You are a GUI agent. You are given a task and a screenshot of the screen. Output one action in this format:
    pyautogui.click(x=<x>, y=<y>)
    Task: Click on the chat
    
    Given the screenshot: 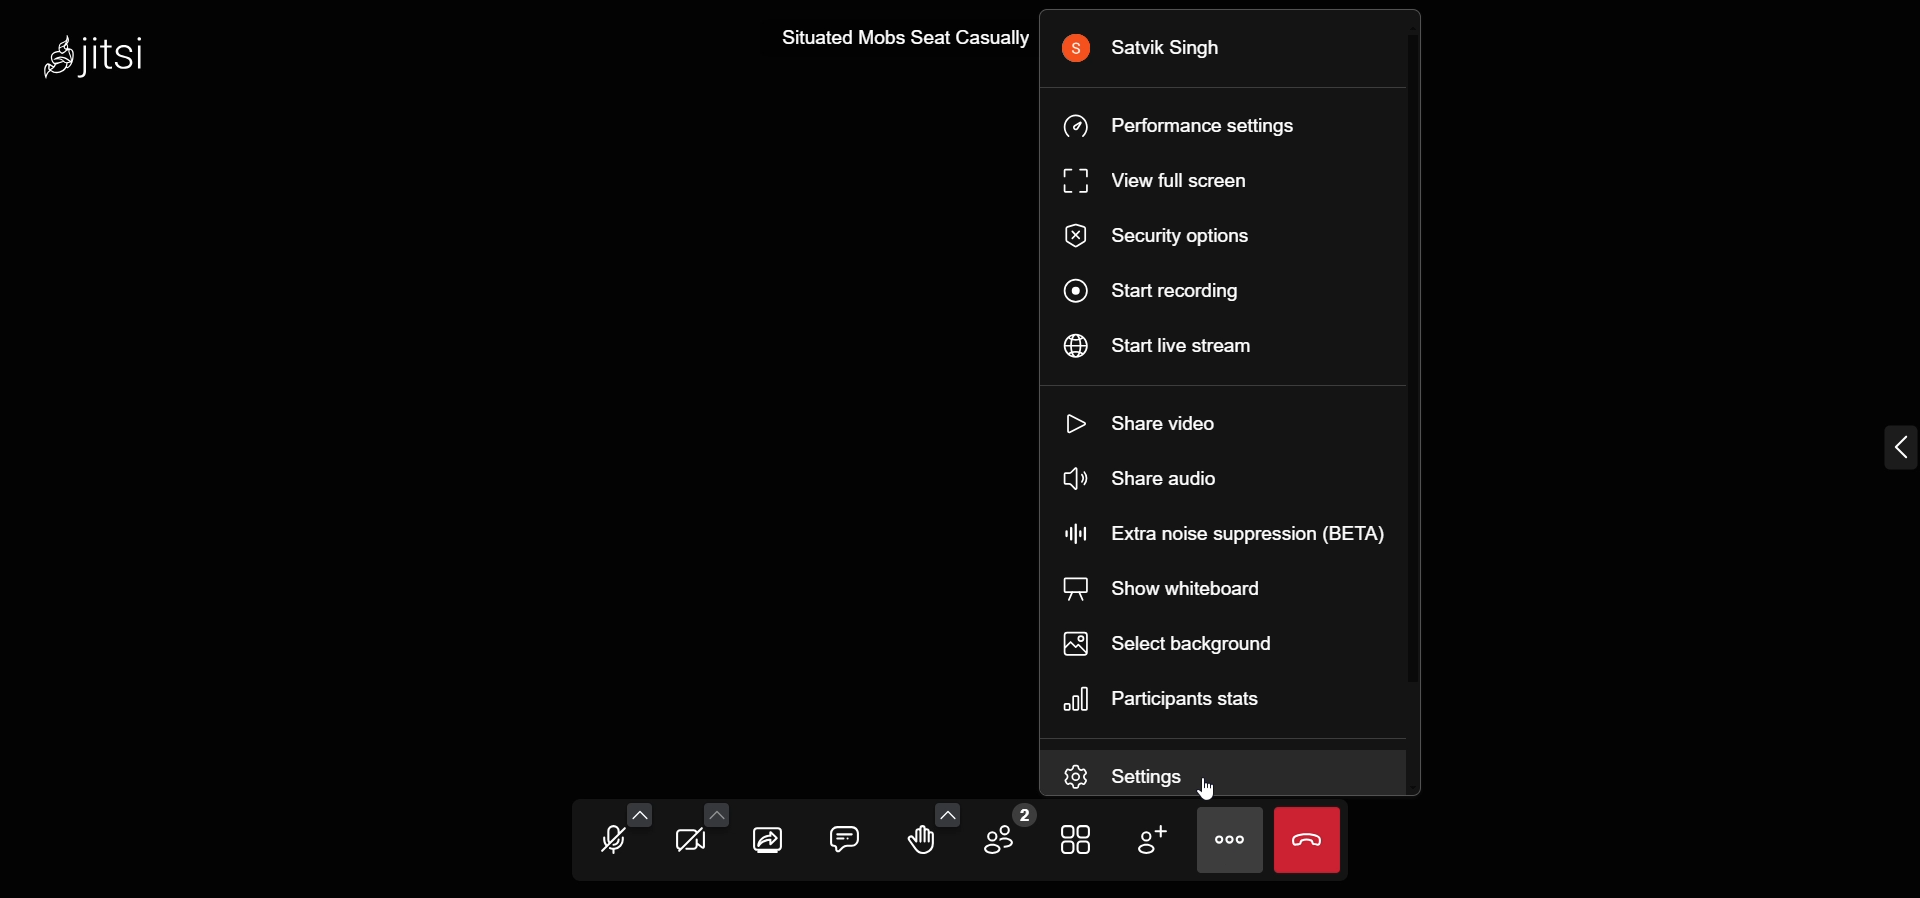 What is the action you would take?
    pyautogui.click(x=844, y=839)
    